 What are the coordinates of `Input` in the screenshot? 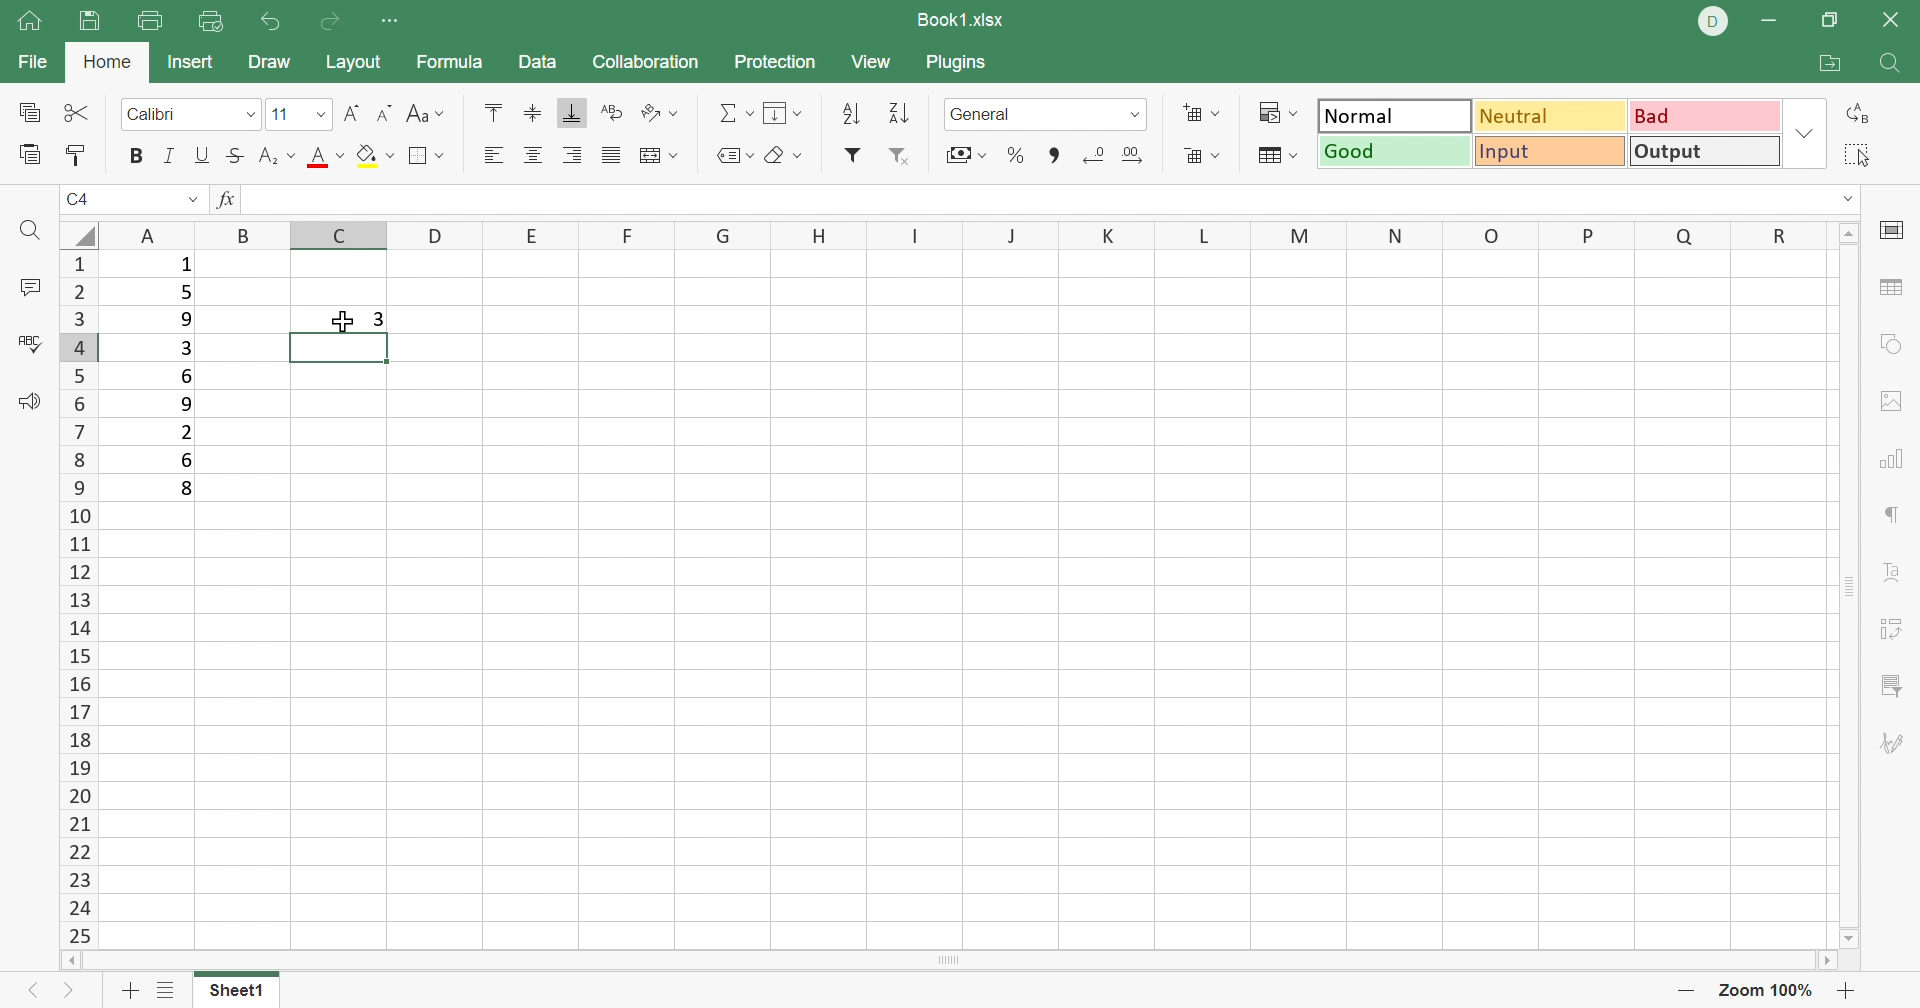 It's located at (1551, 150).